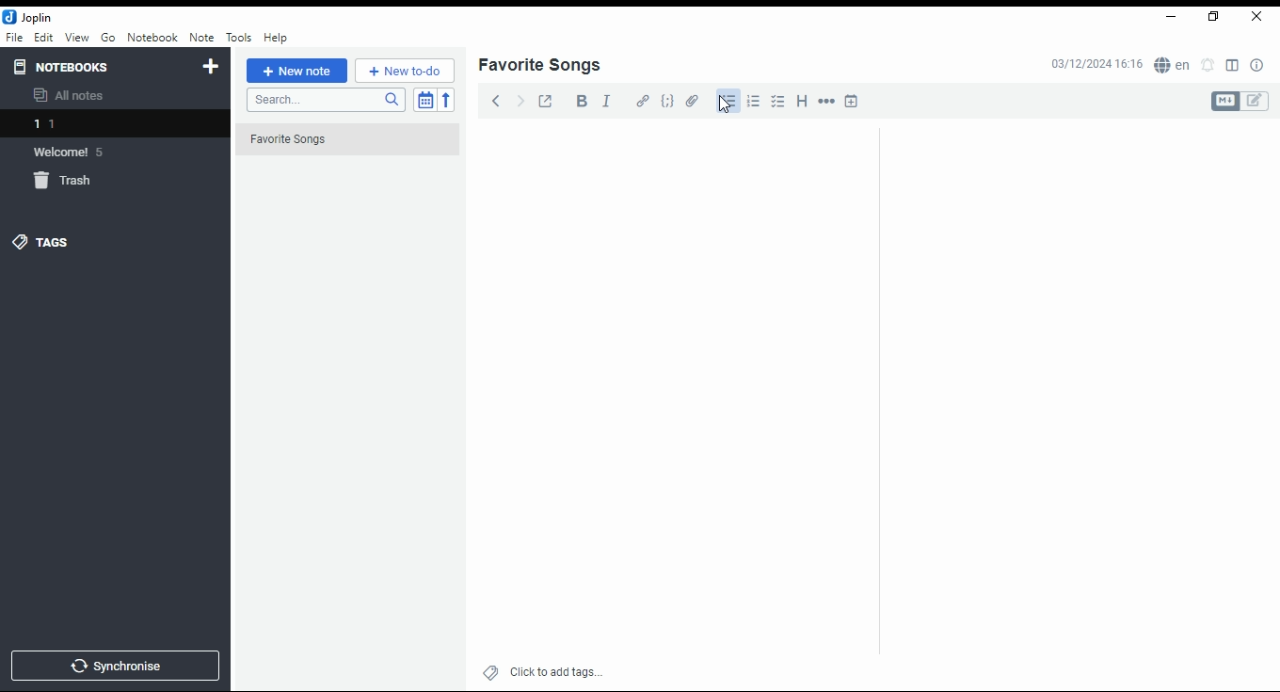 The image size is (1280, 692). What do you see at coordinates (1258, 66) in the screenshot?
I see `note properties` at bounding box center [1258, 66].